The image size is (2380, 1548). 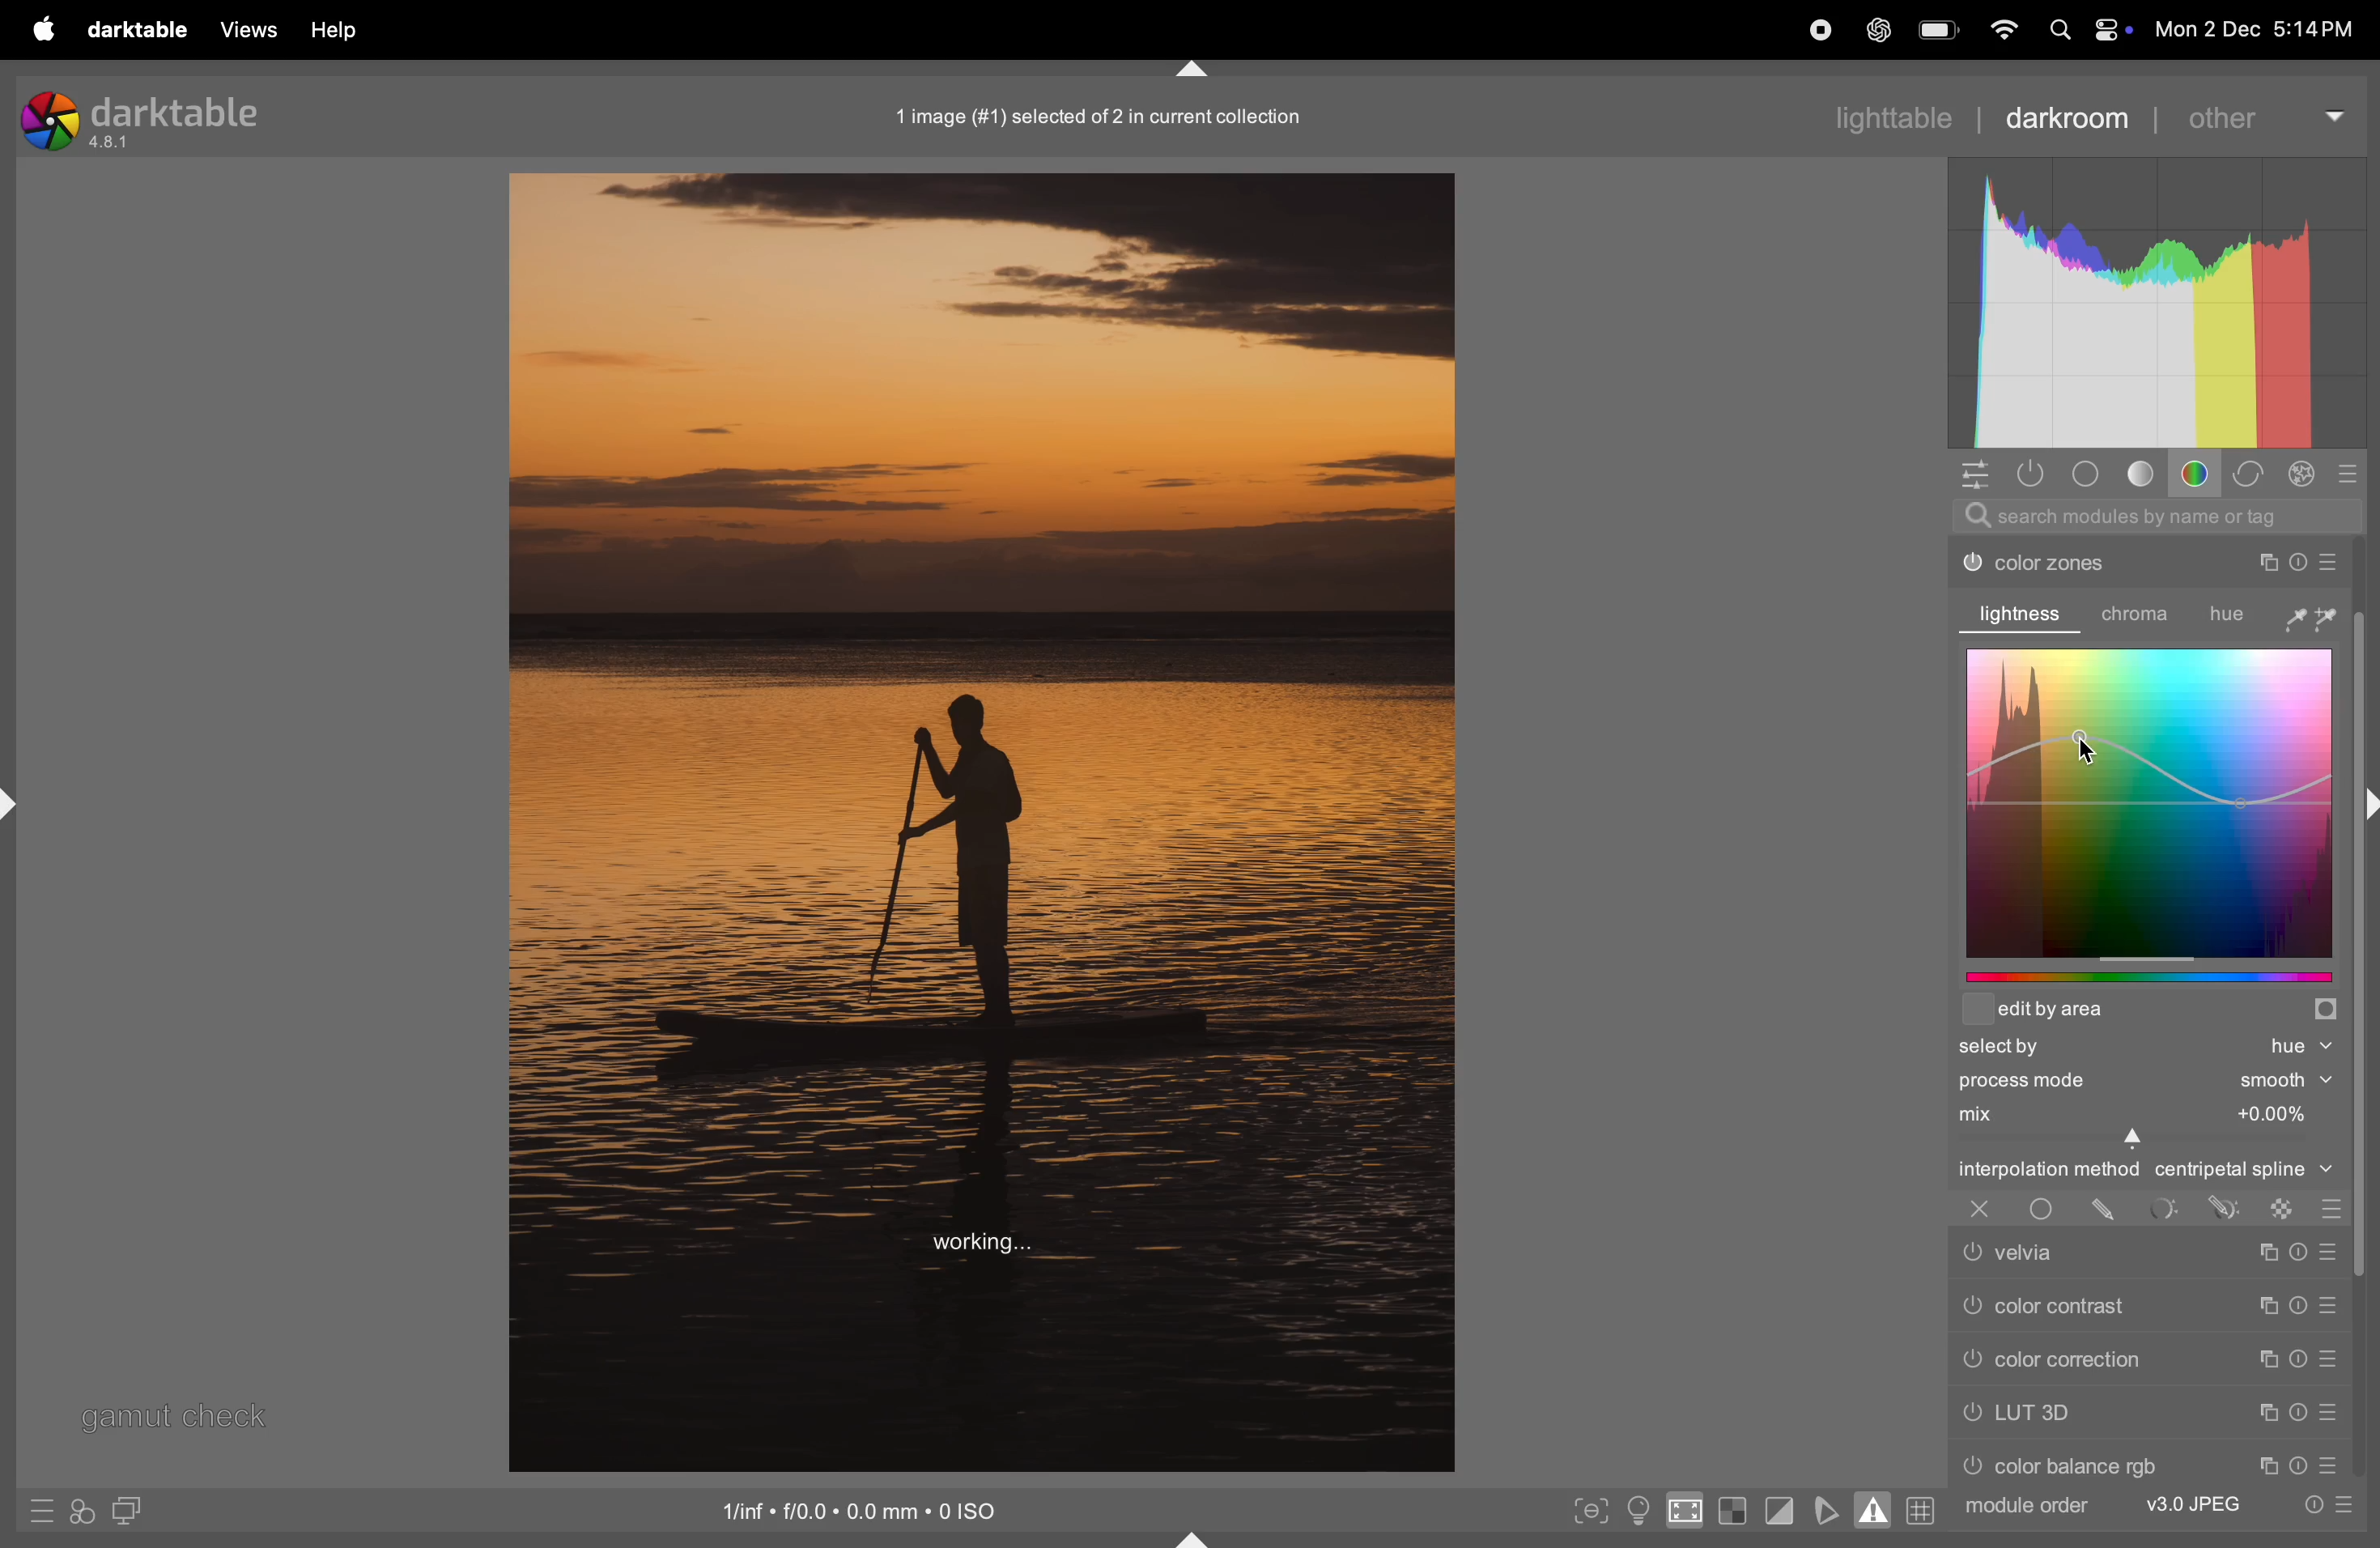 I want to click on help, so click(x=341, y=33).